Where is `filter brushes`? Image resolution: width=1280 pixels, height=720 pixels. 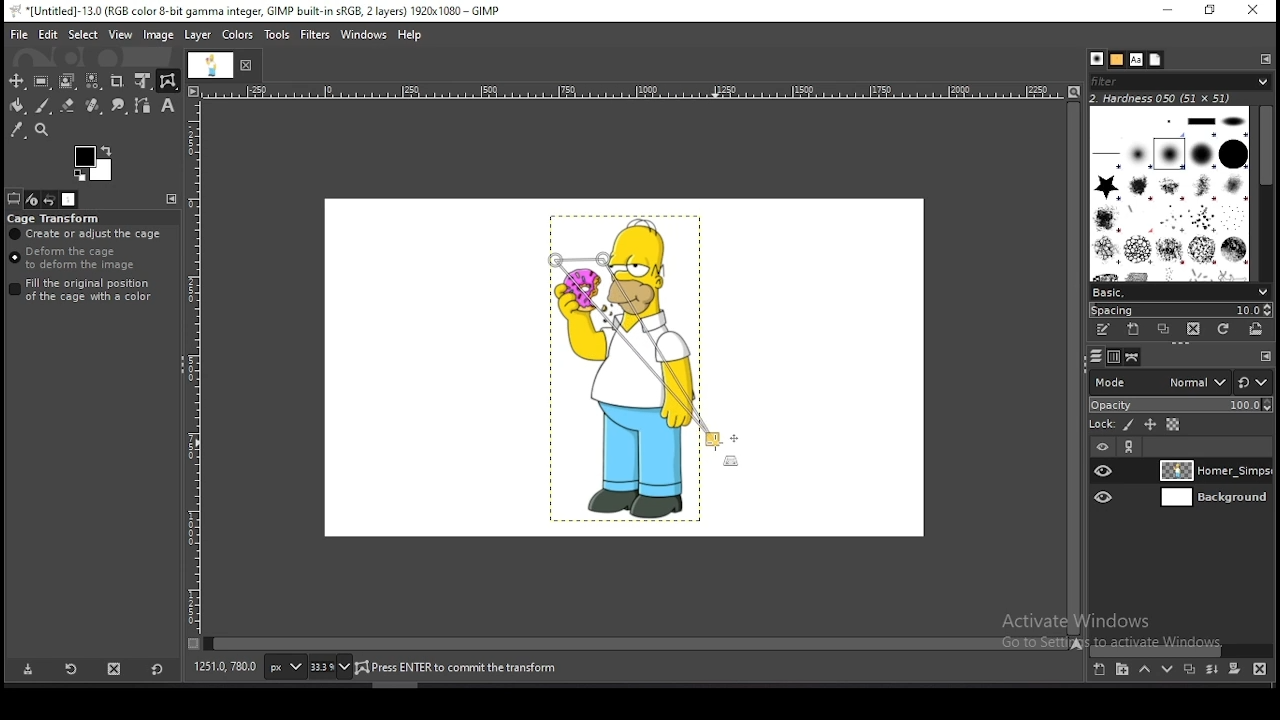 filter brushes is located at coordinates (1181, 83).